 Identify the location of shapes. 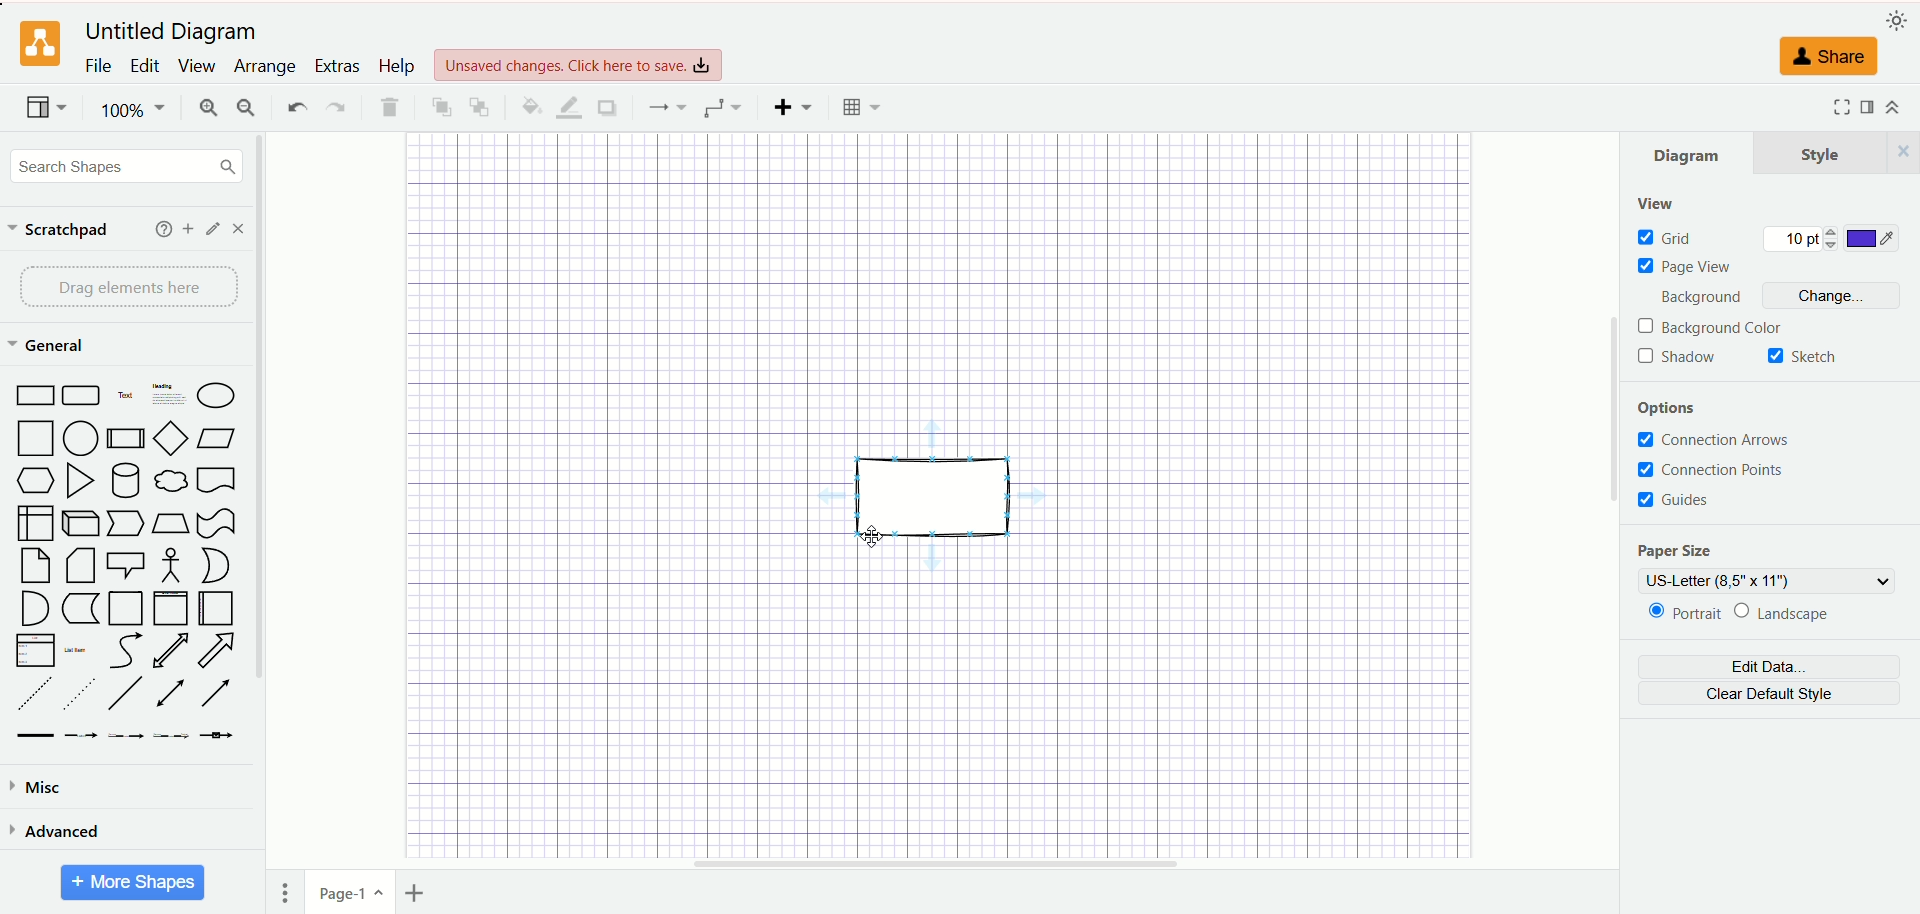
(125, 563).